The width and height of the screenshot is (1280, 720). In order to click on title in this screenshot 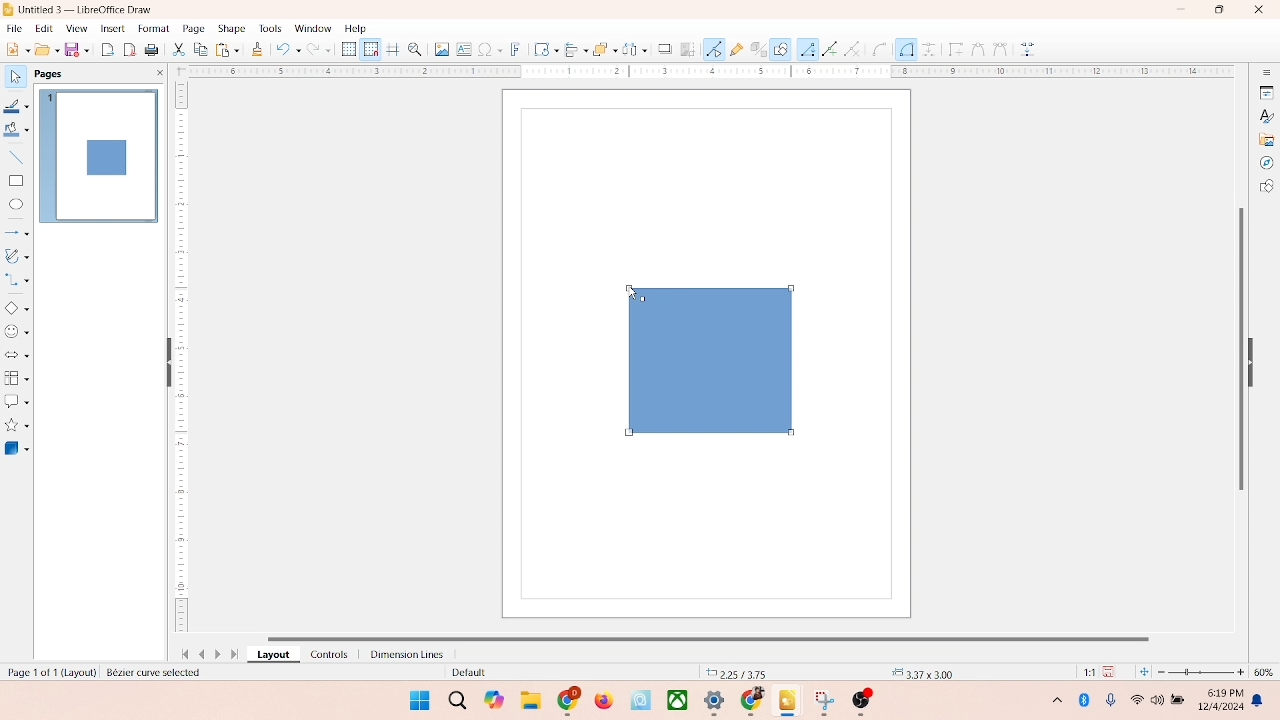, I will do `click(87, 8)`.